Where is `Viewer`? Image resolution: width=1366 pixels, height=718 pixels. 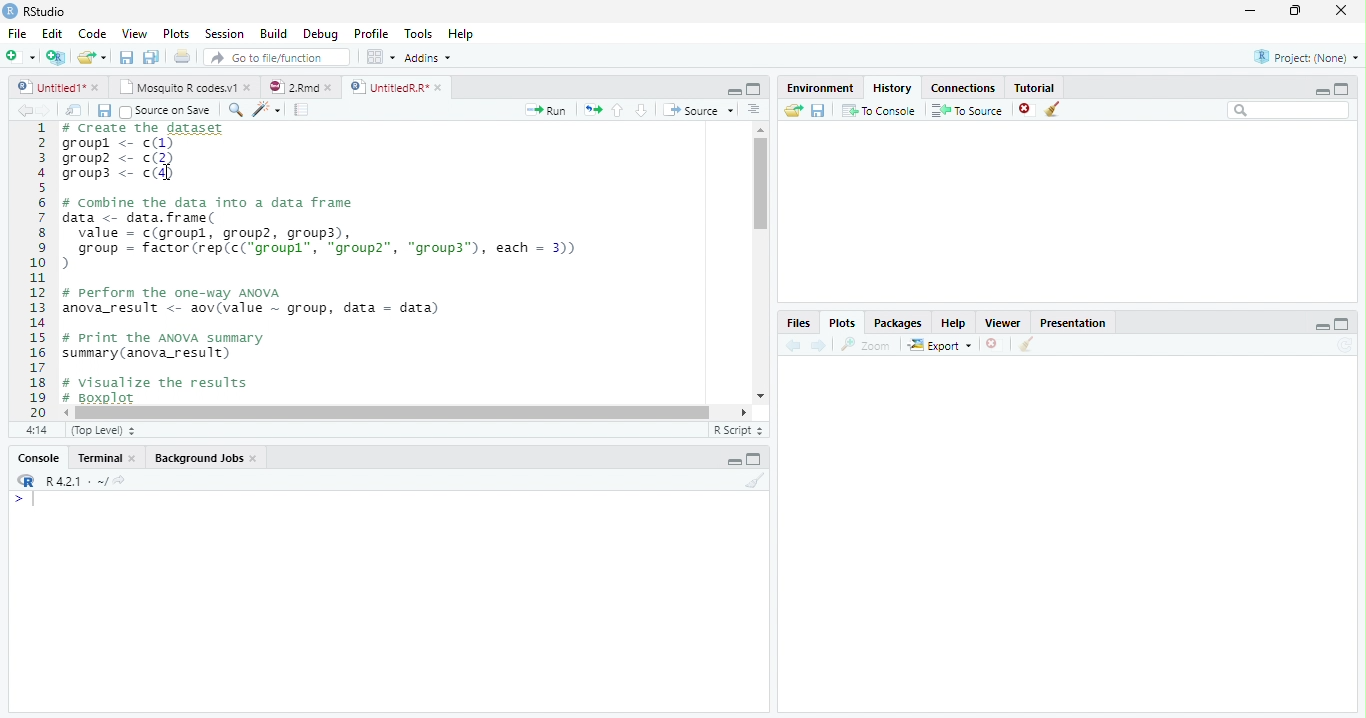 Viewer is located at coordinates (1005, 322).